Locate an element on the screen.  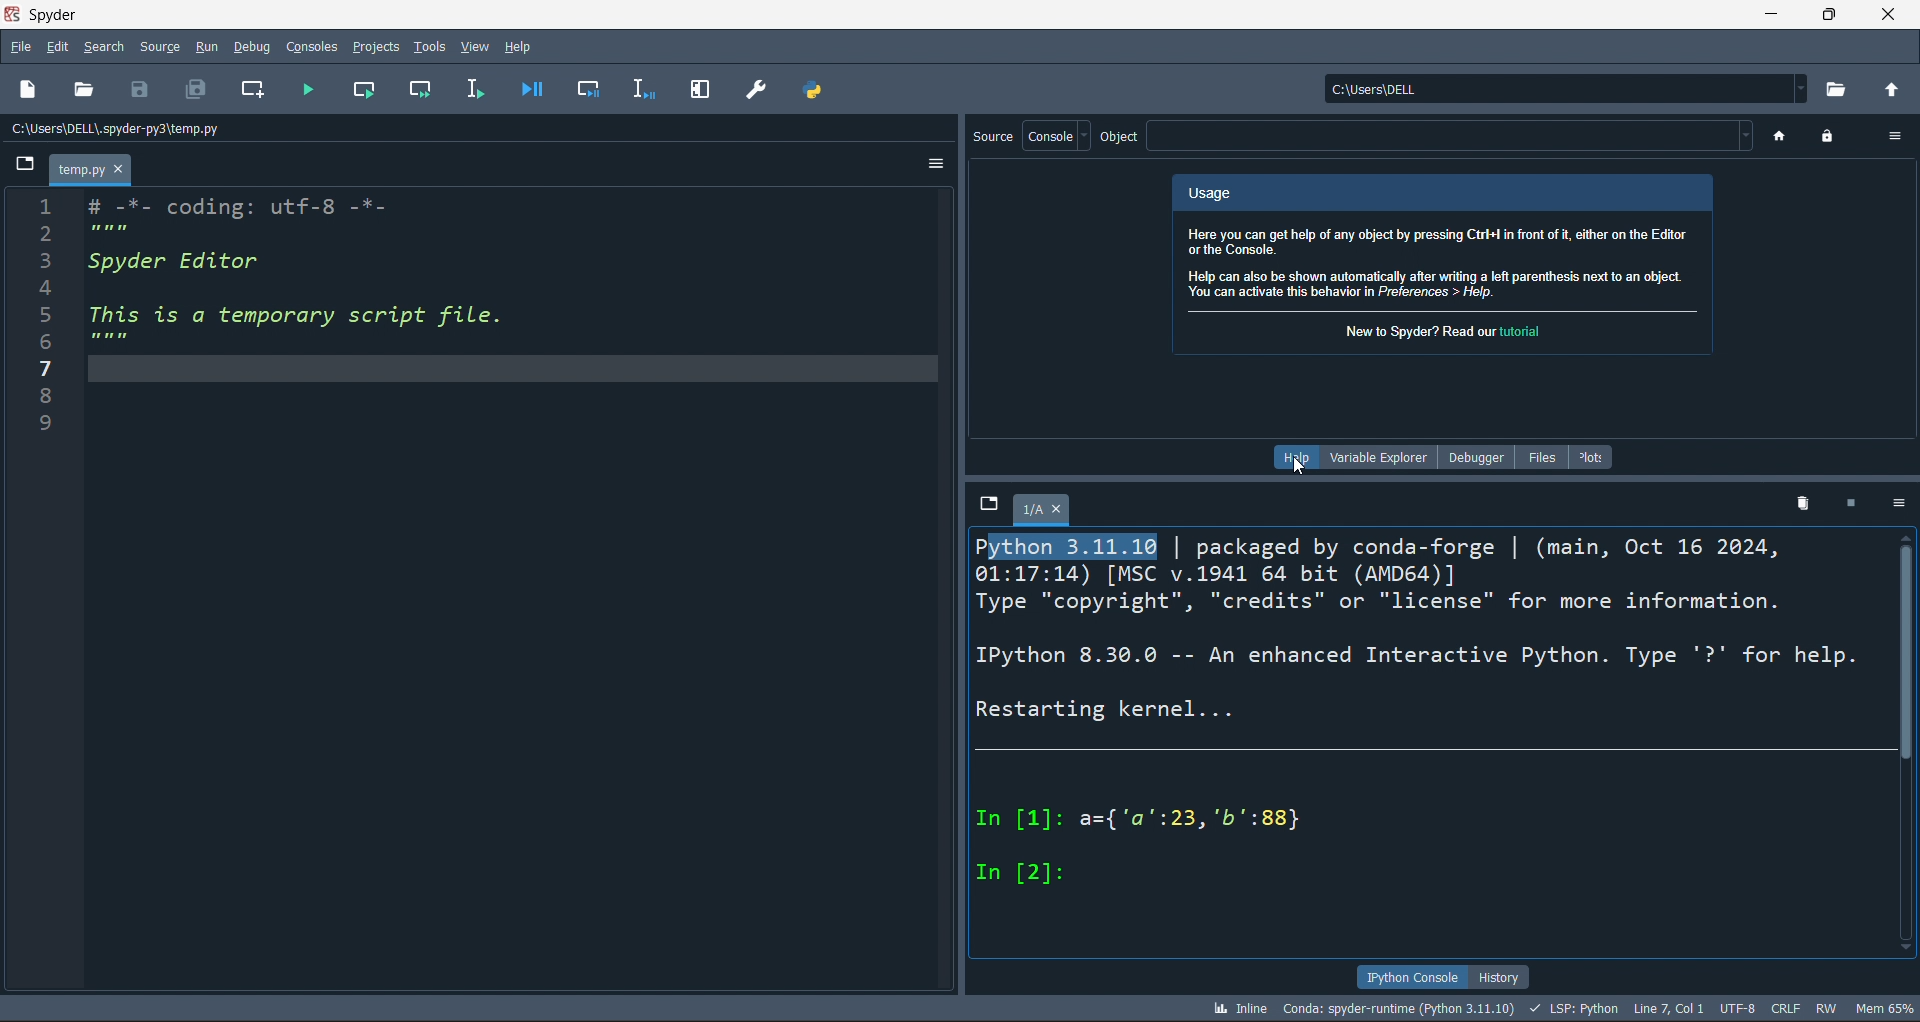
edit  is located at coordinates (58, 45).